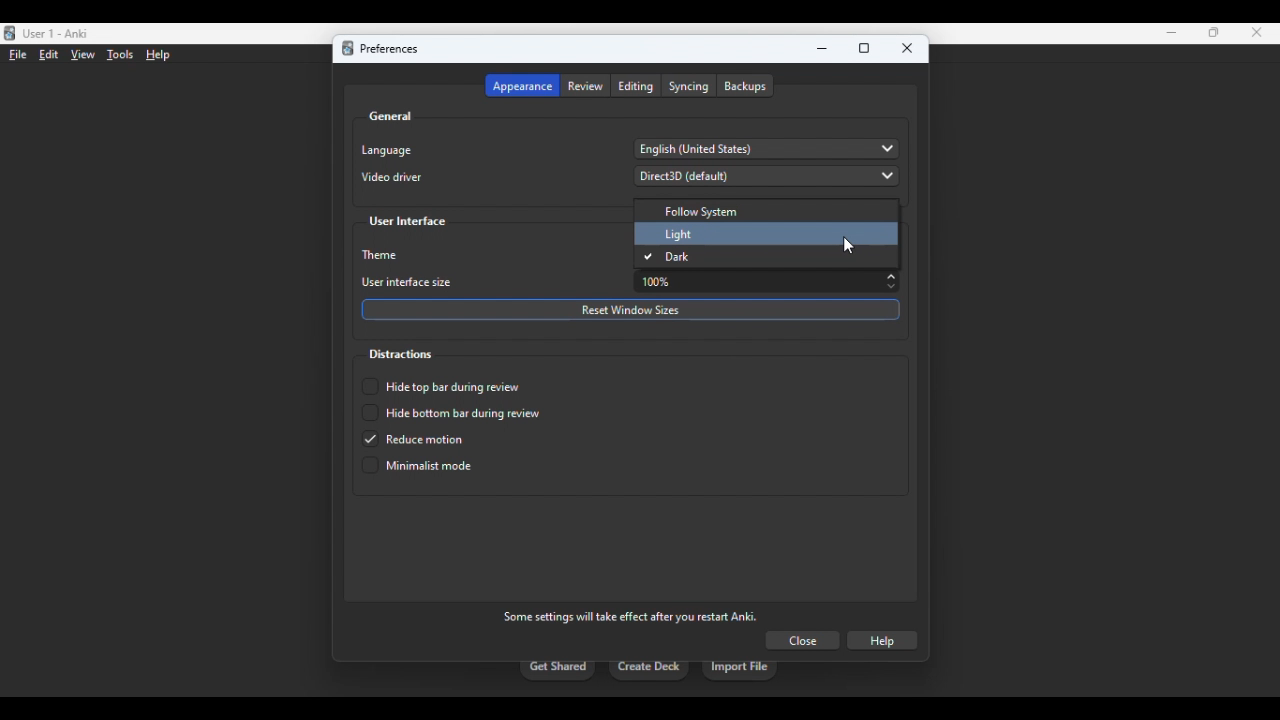  Describe the element at coordinates (386, 150) in the screenshot. I see `language` at that location.